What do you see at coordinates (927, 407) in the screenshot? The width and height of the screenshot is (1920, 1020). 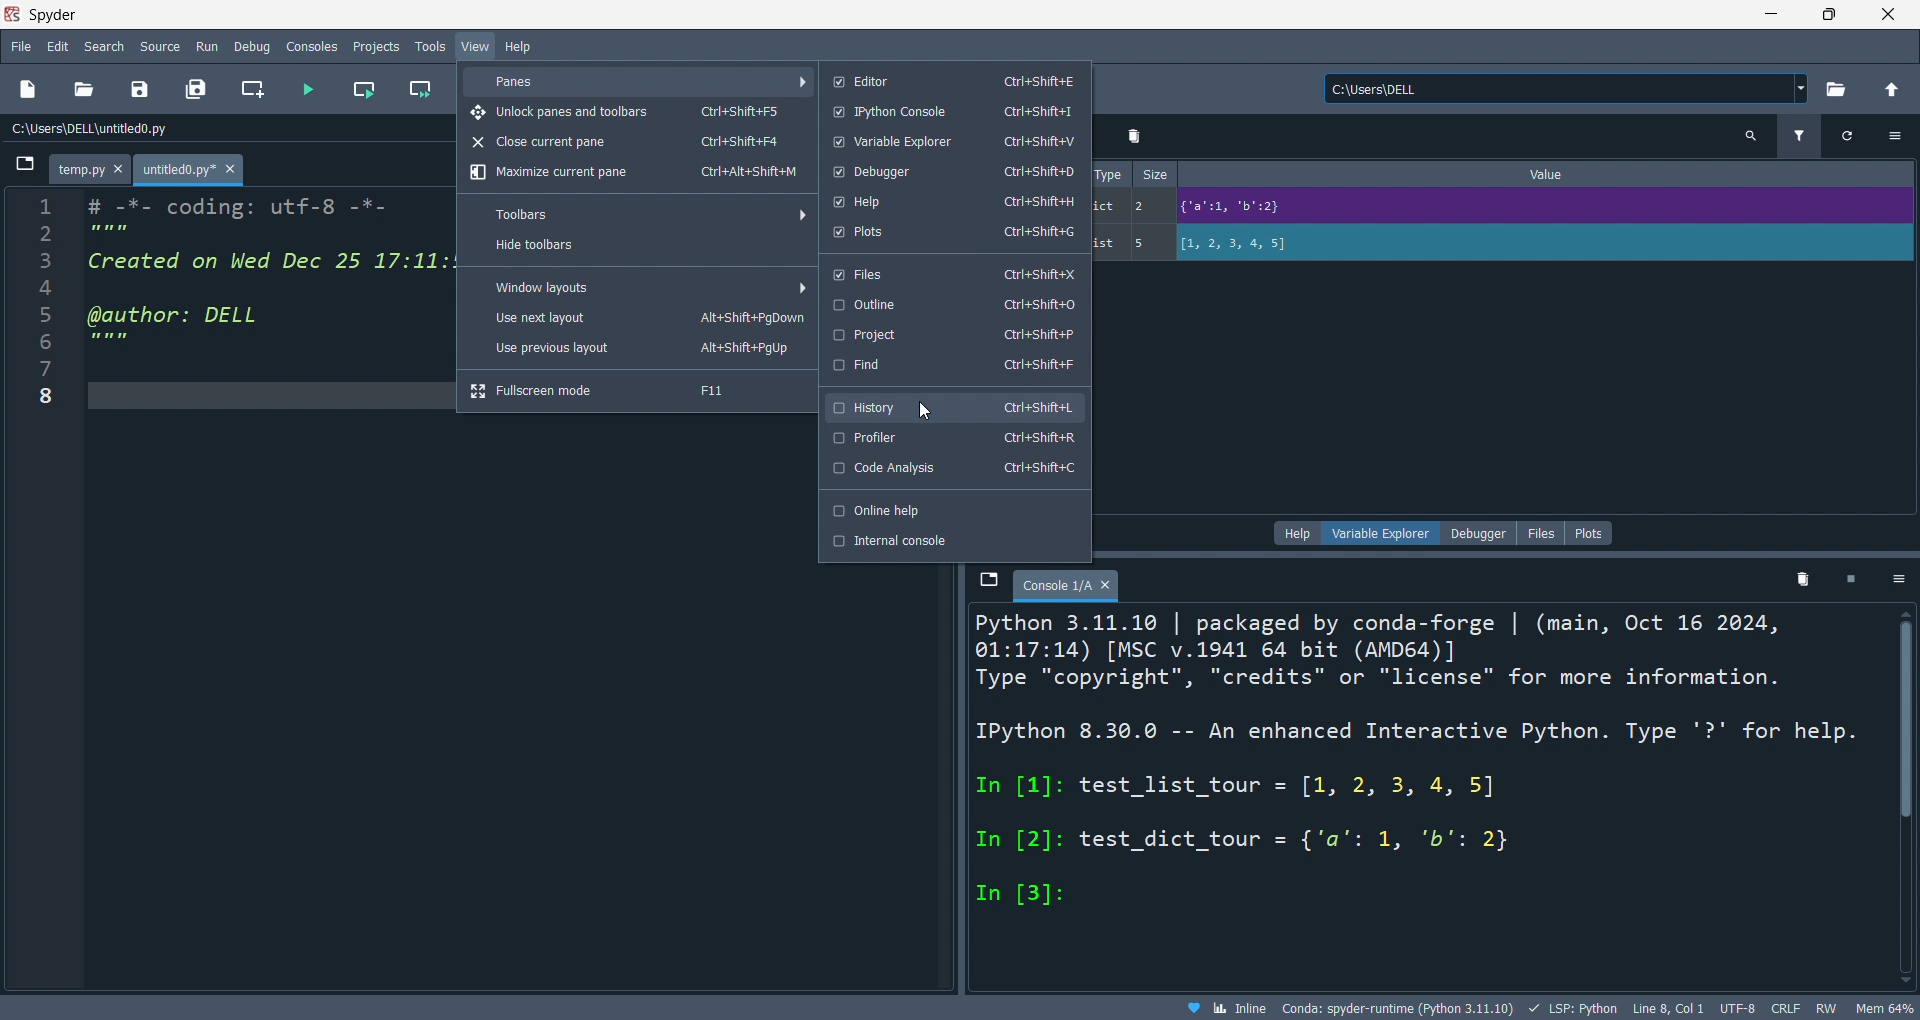 I see `cursor` at bounding box center [927, 407].